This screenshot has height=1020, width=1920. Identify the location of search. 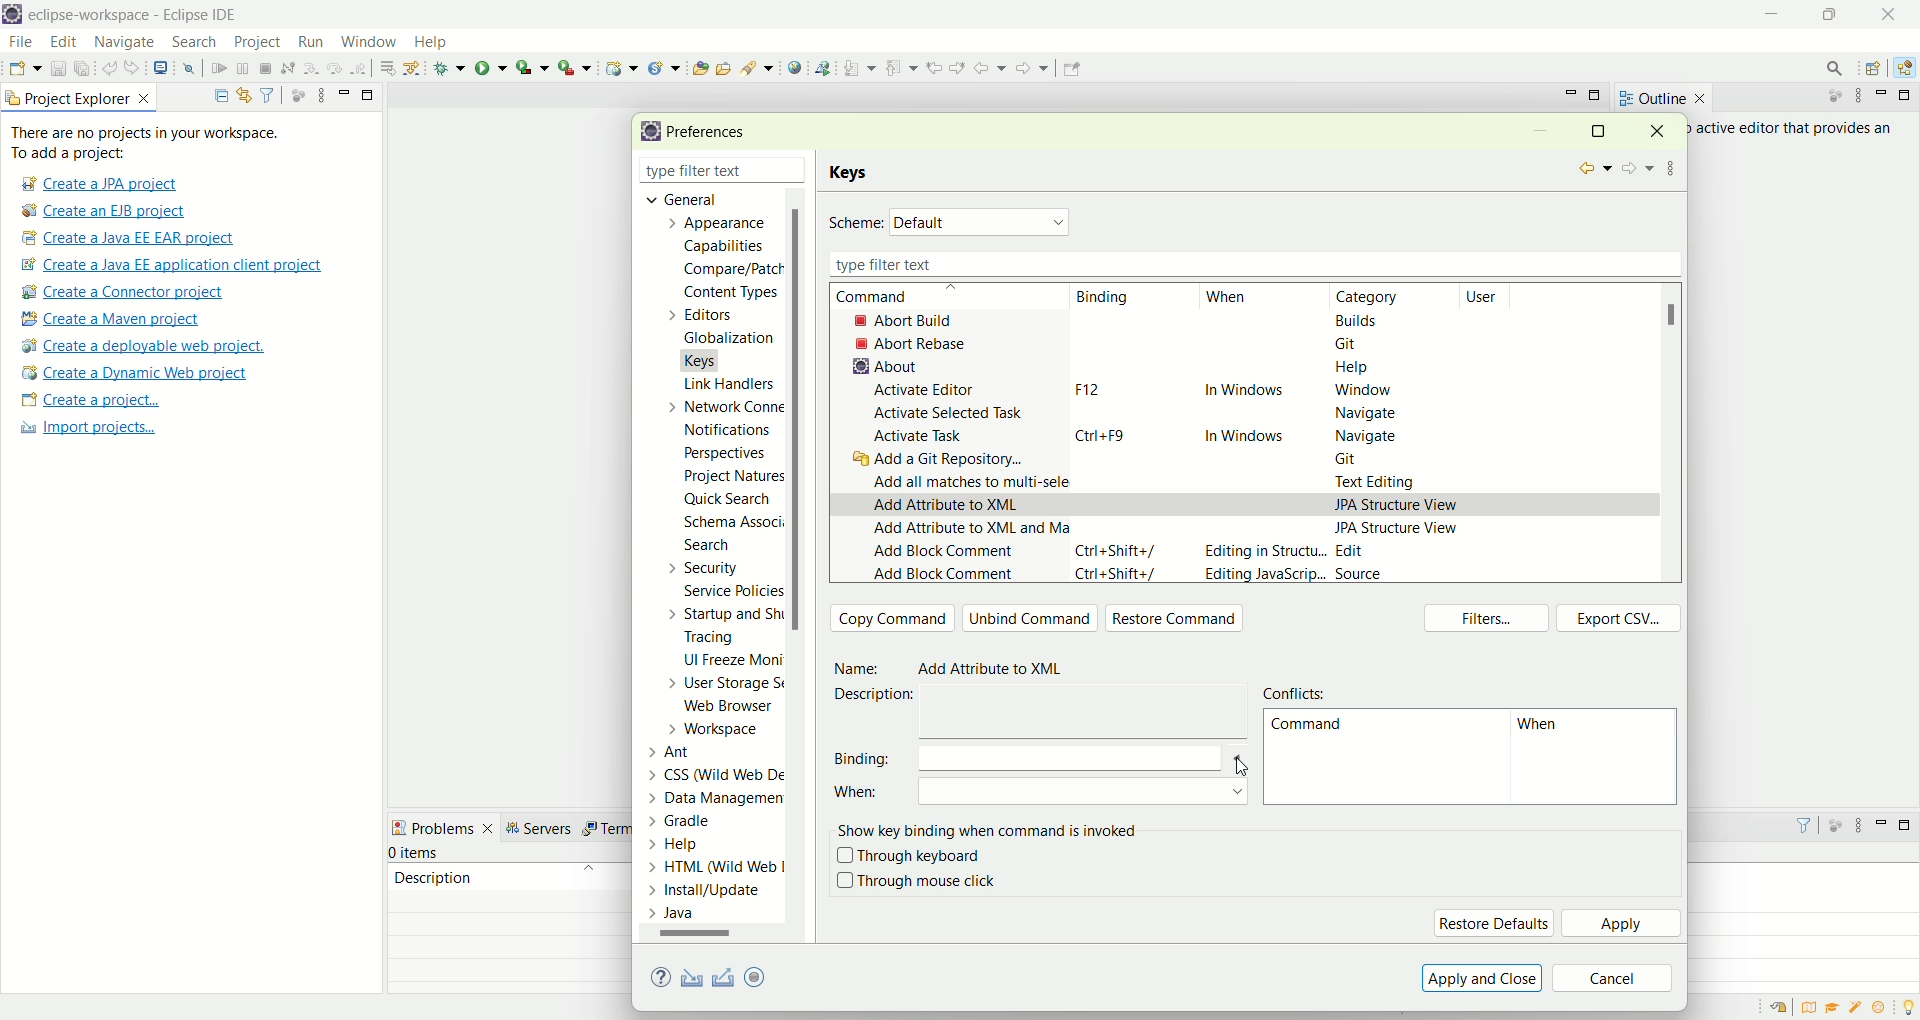
(707, 547).